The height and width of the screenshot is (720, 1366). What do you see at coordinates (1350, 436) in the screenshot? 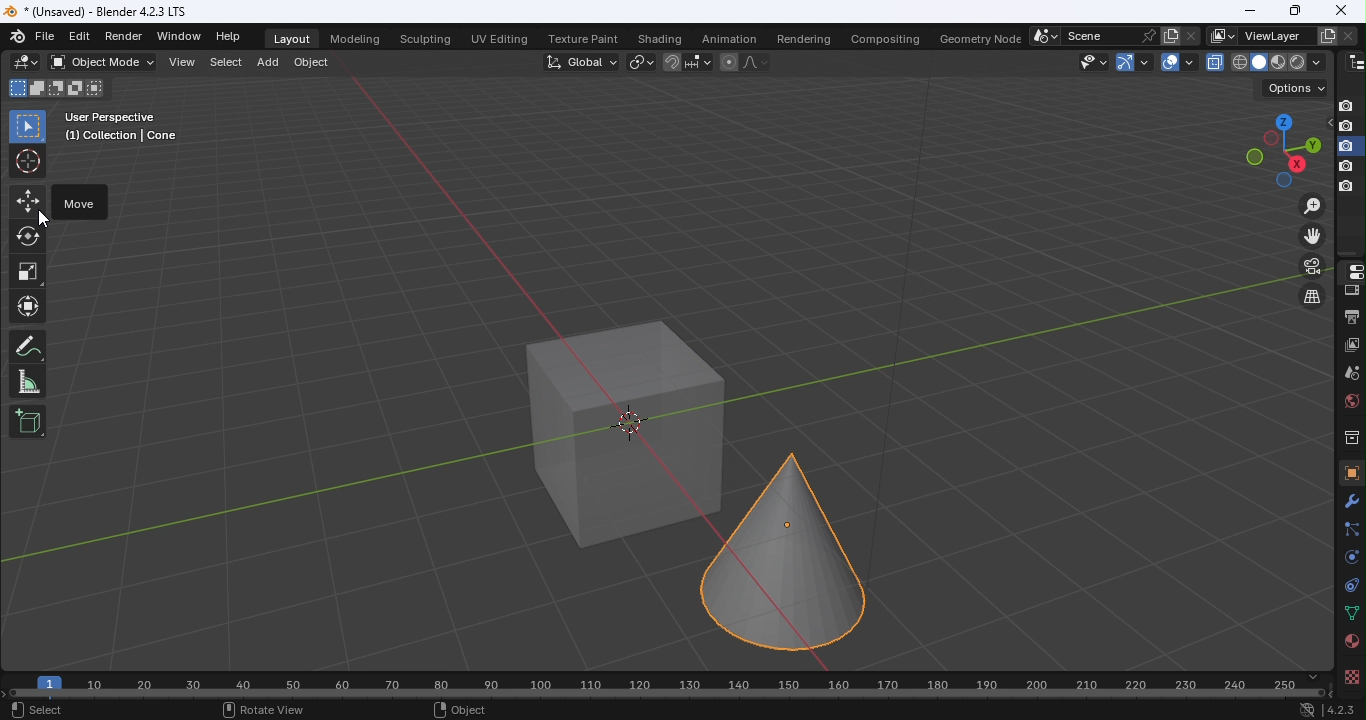
I see `Collection` at bounding box center [1350, 436].